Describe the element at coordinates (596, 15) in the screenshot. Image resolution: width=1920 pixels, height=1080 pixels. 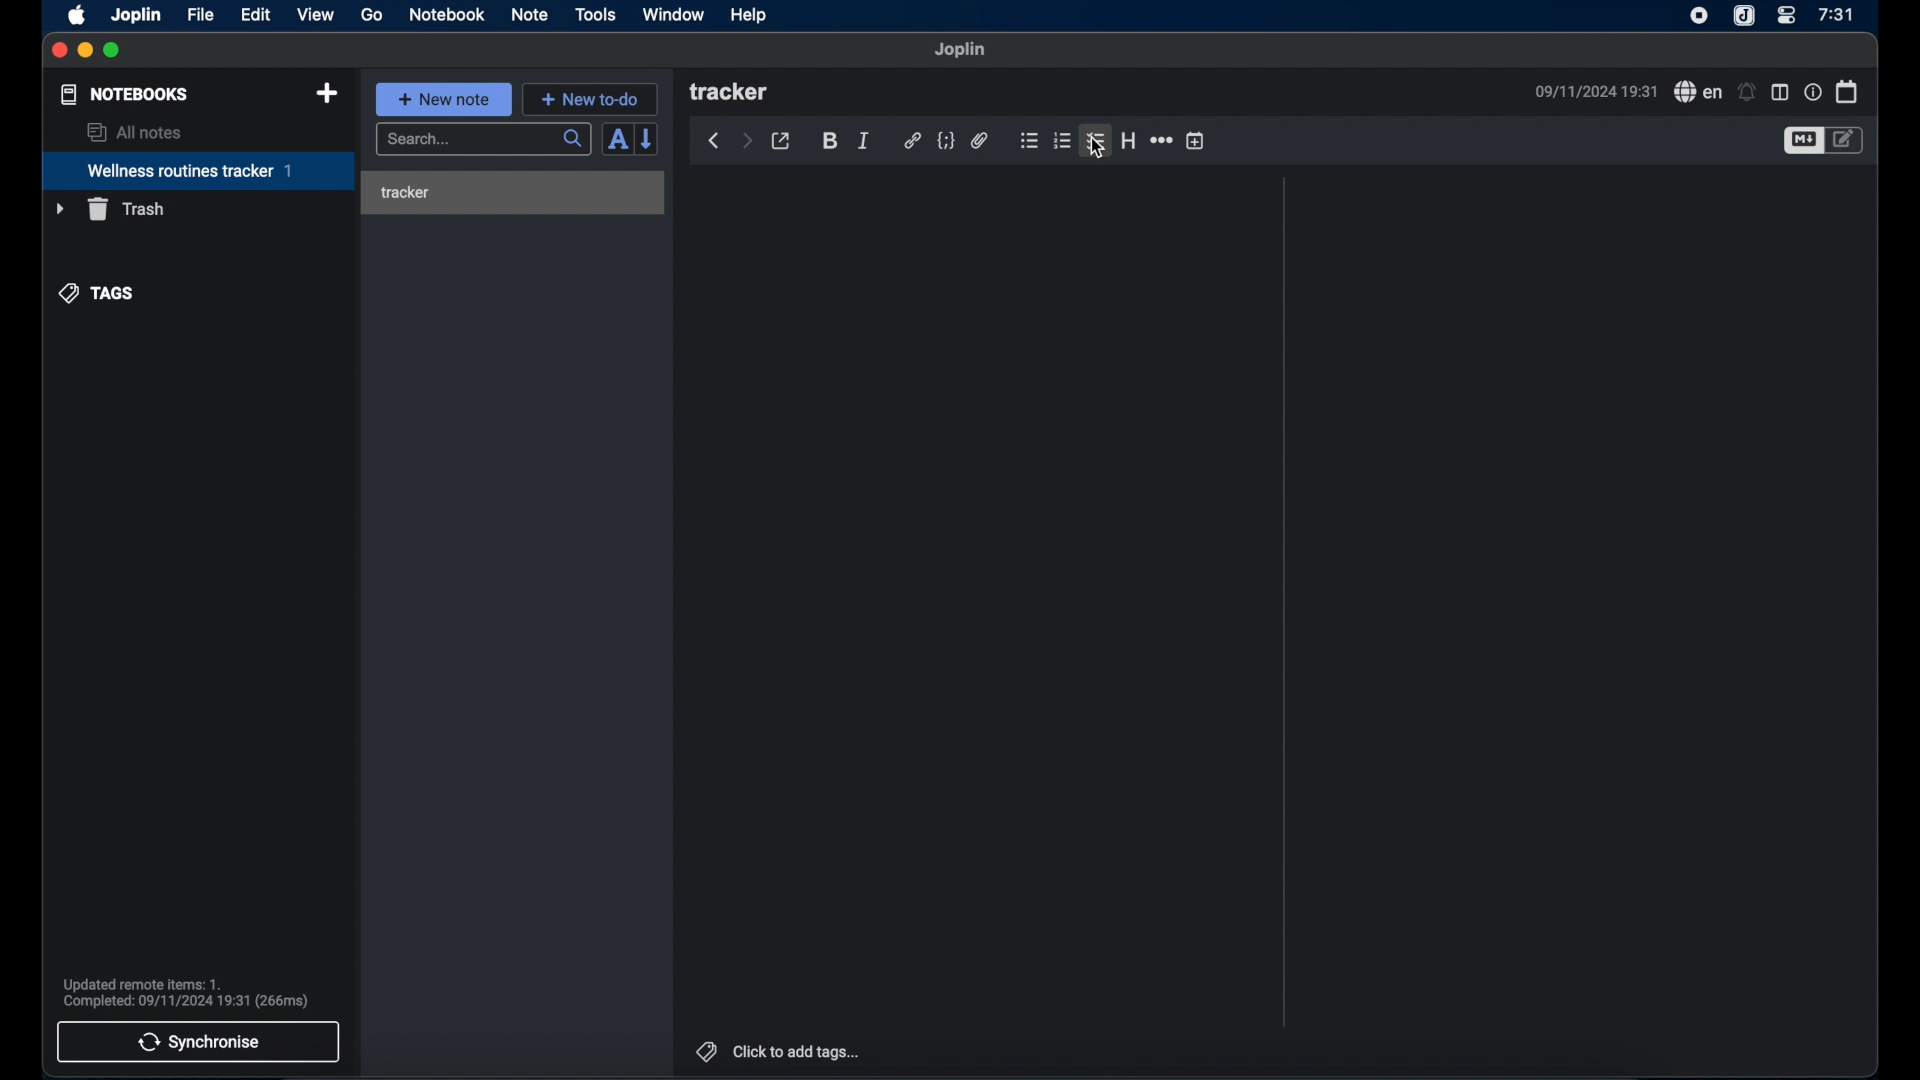
I see `tools` at that location.